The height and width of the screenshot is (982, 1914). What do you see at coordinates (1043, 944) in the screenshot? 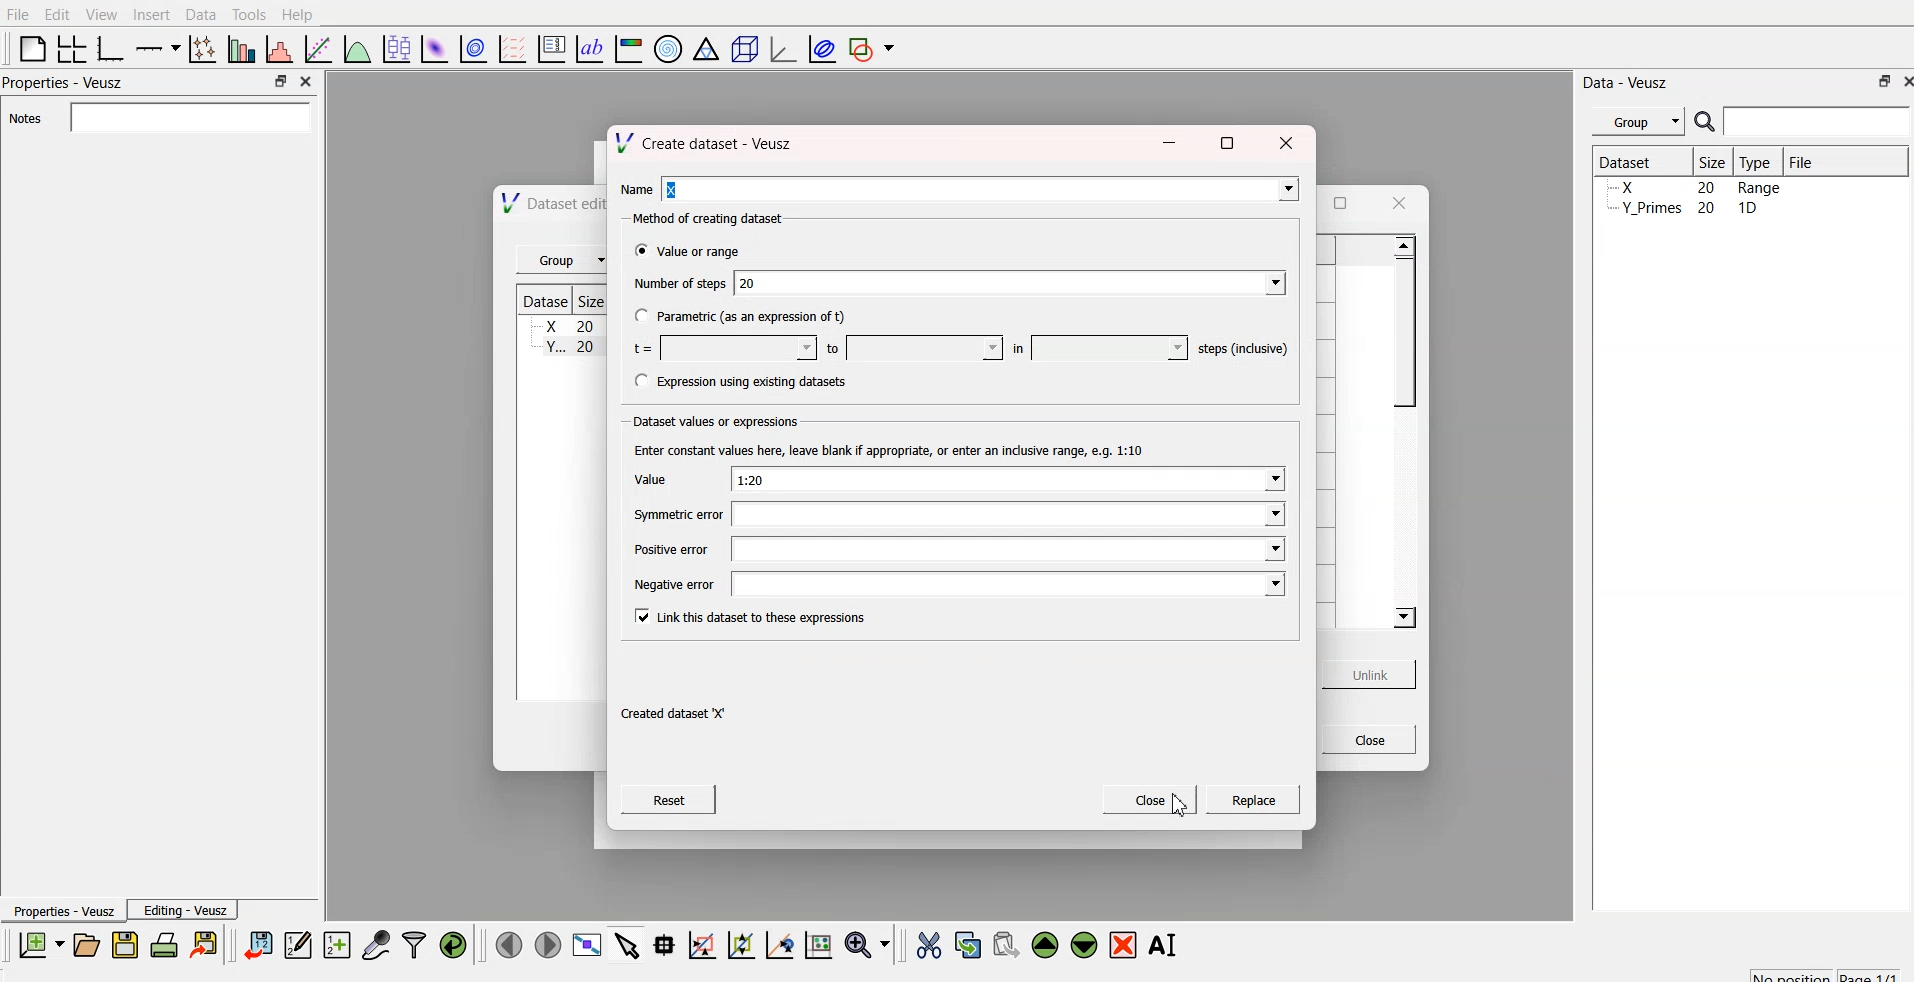
I see `move up the widget` at bounding box center [1043, 944].